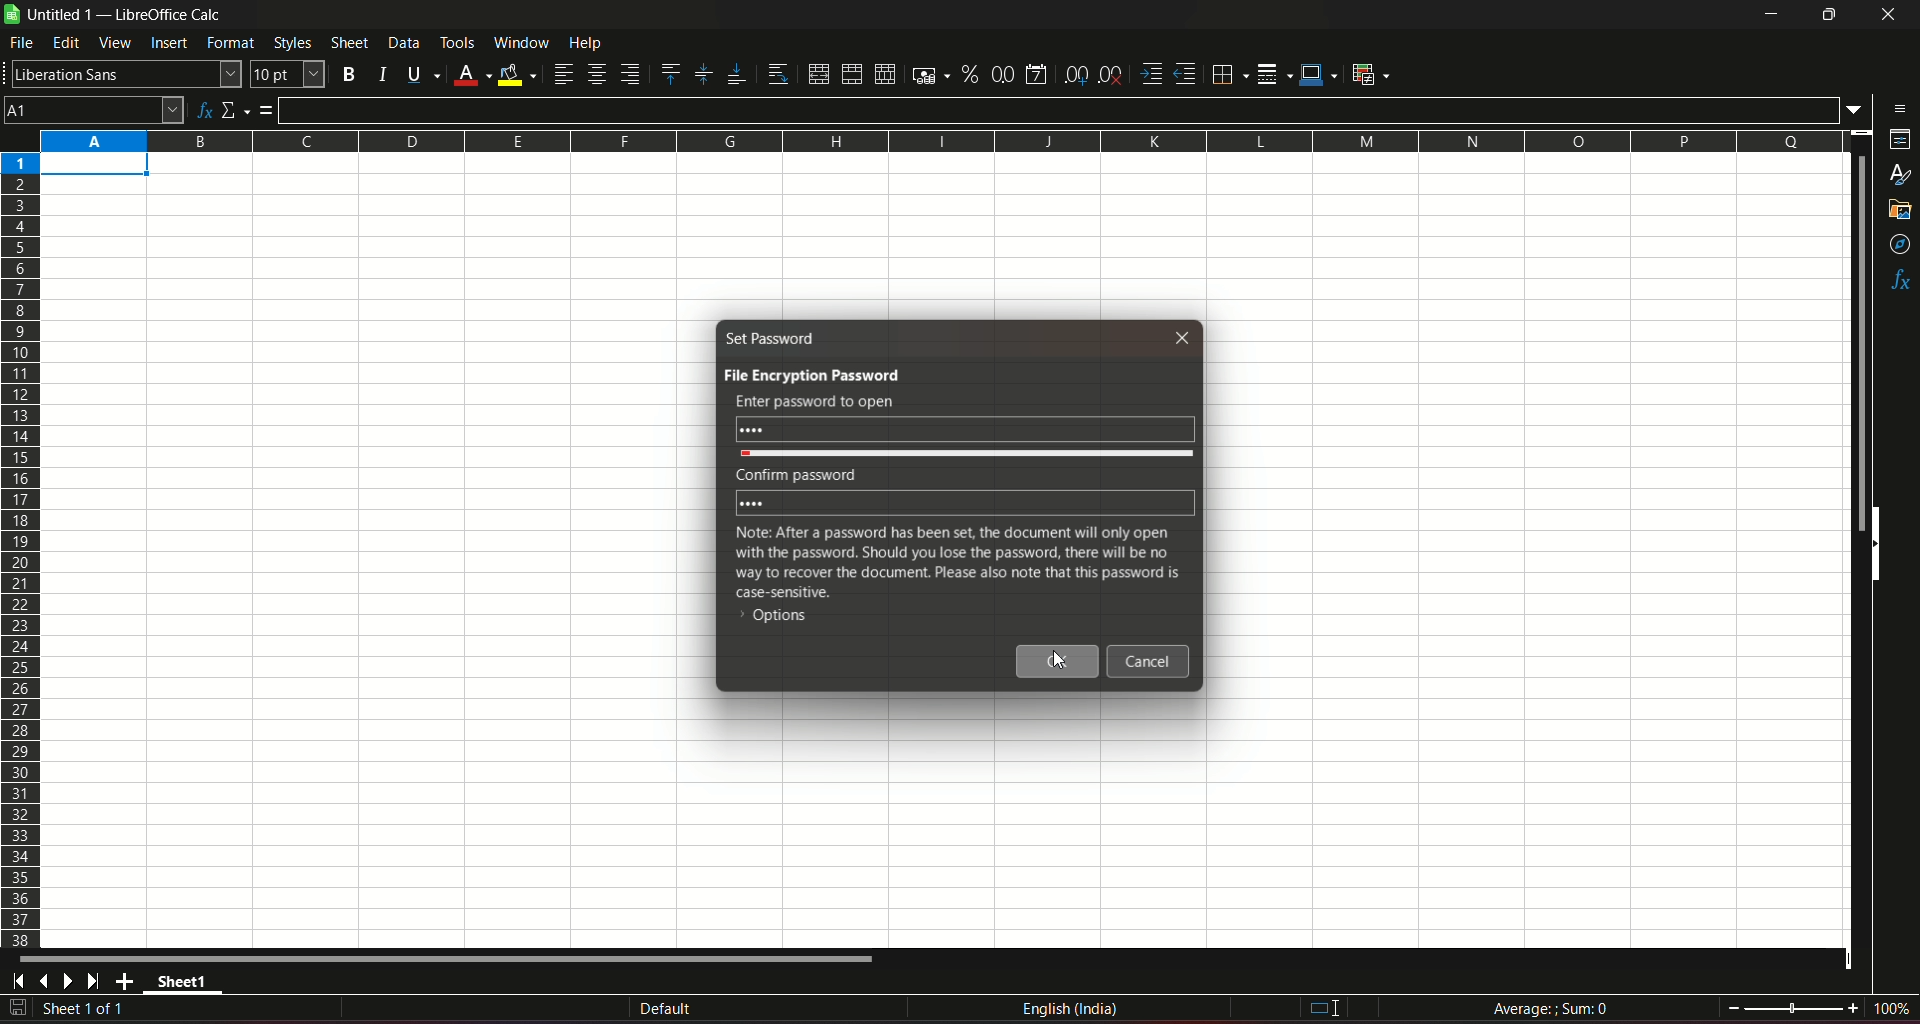 This screenshot has width=1920, height=1024. Describe the element at coordinates (289, 75) in the screenshot. I see `font size` at that location.